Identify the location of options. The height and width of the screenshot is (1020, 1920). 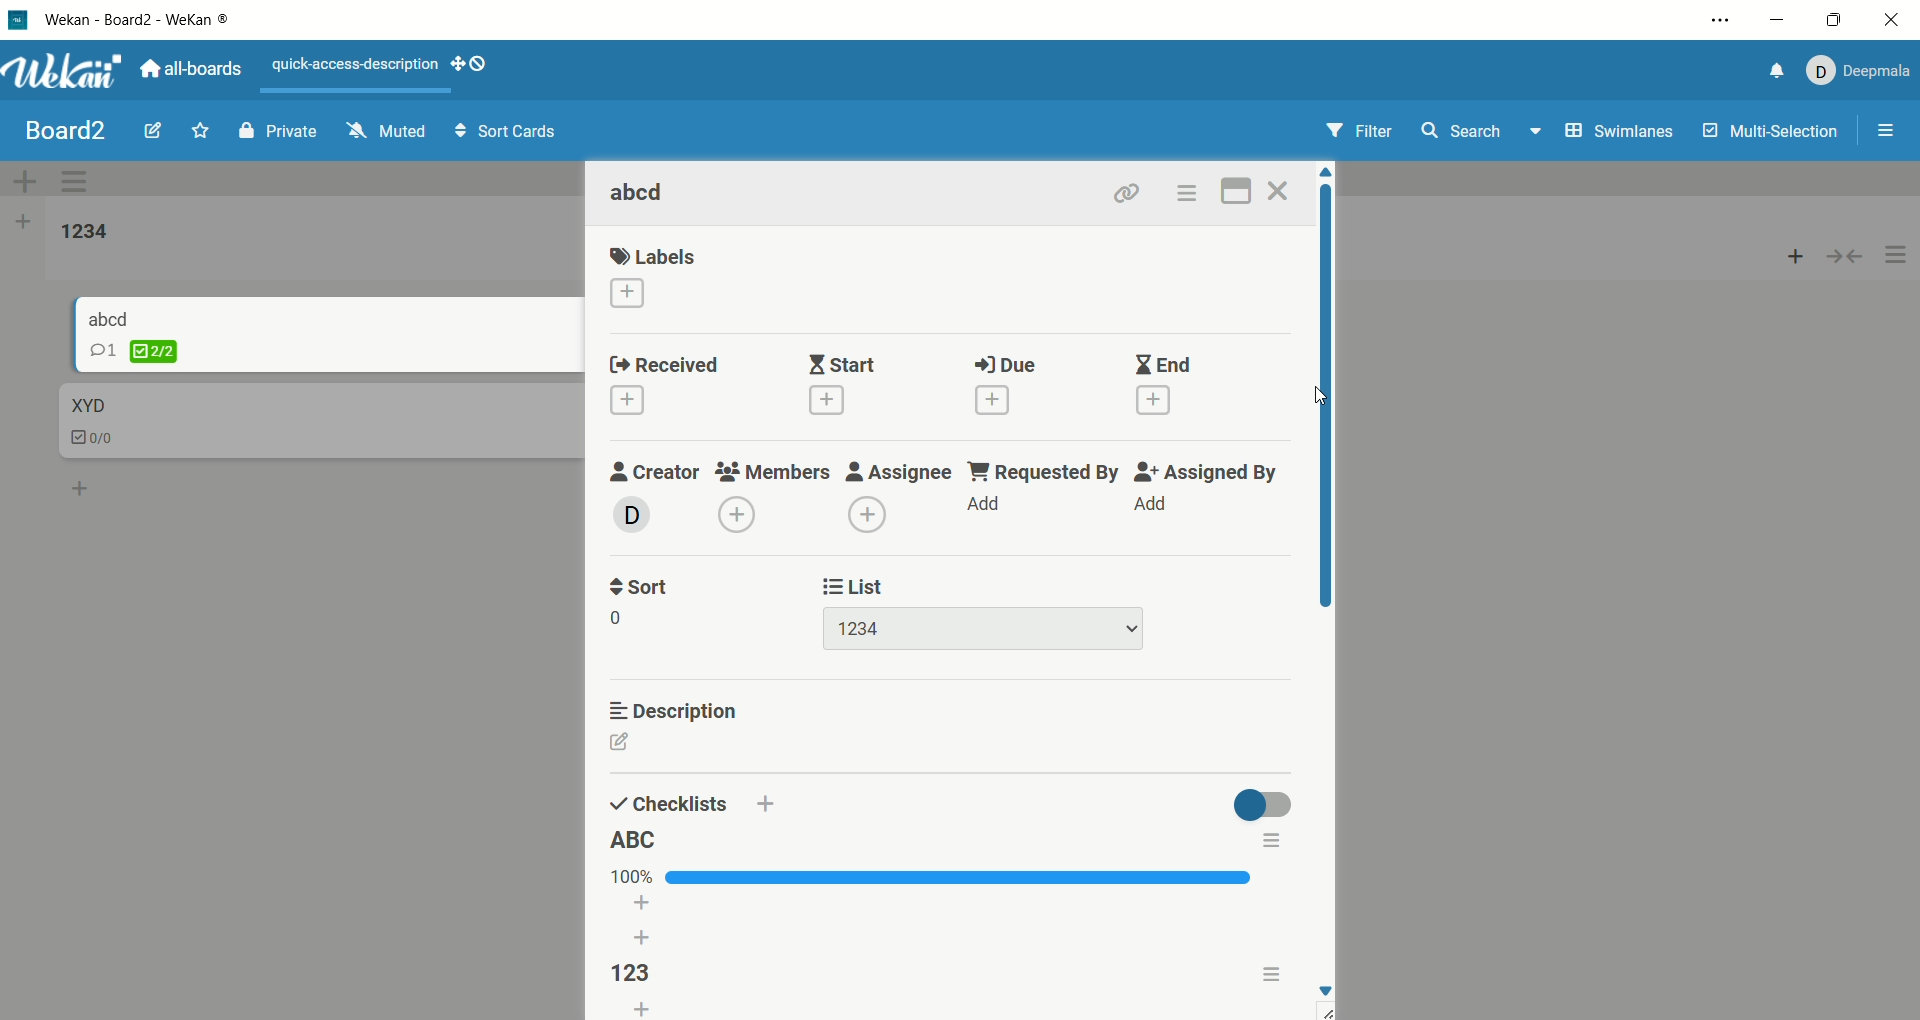
(1186, 193).